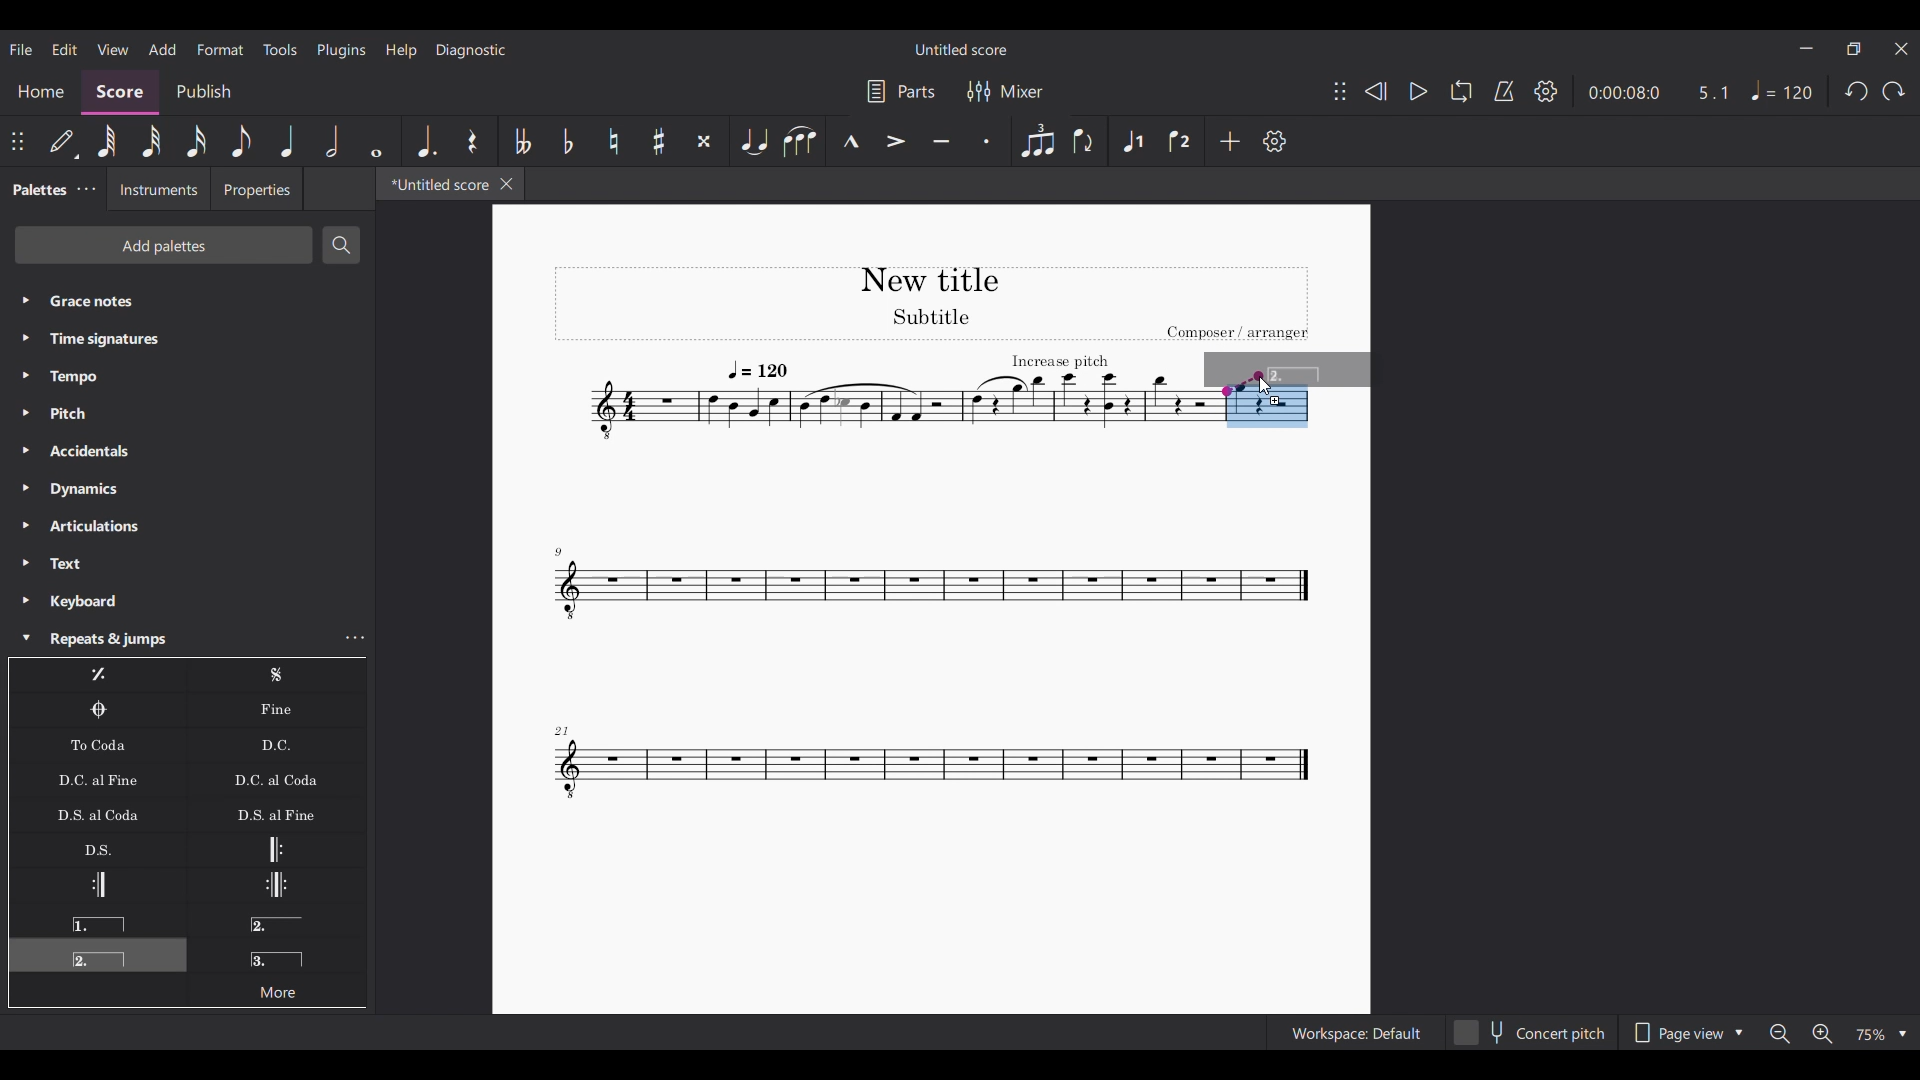 This screenshot has height=1080, width=1920. I want to click on Voice 2, so click(1181, 141).